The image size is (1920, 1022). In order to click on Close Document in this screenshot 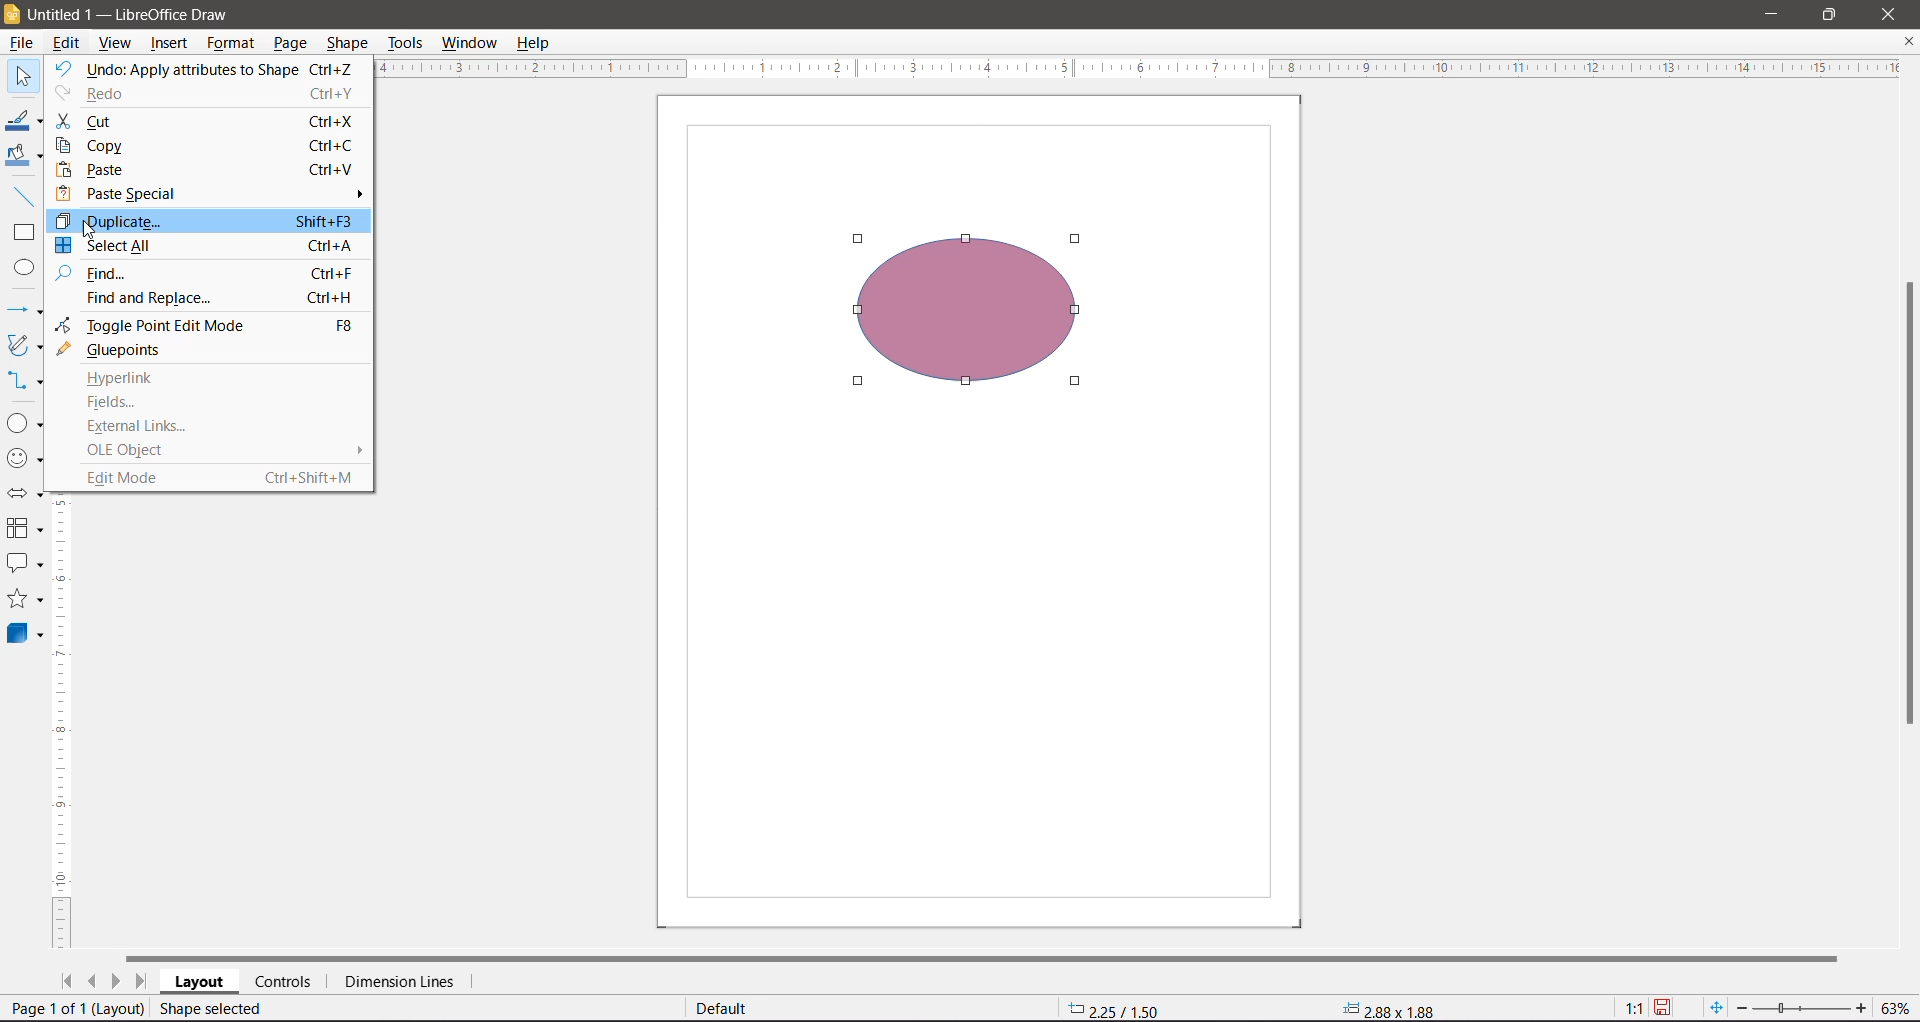, I will do `click(1908, 42)`.